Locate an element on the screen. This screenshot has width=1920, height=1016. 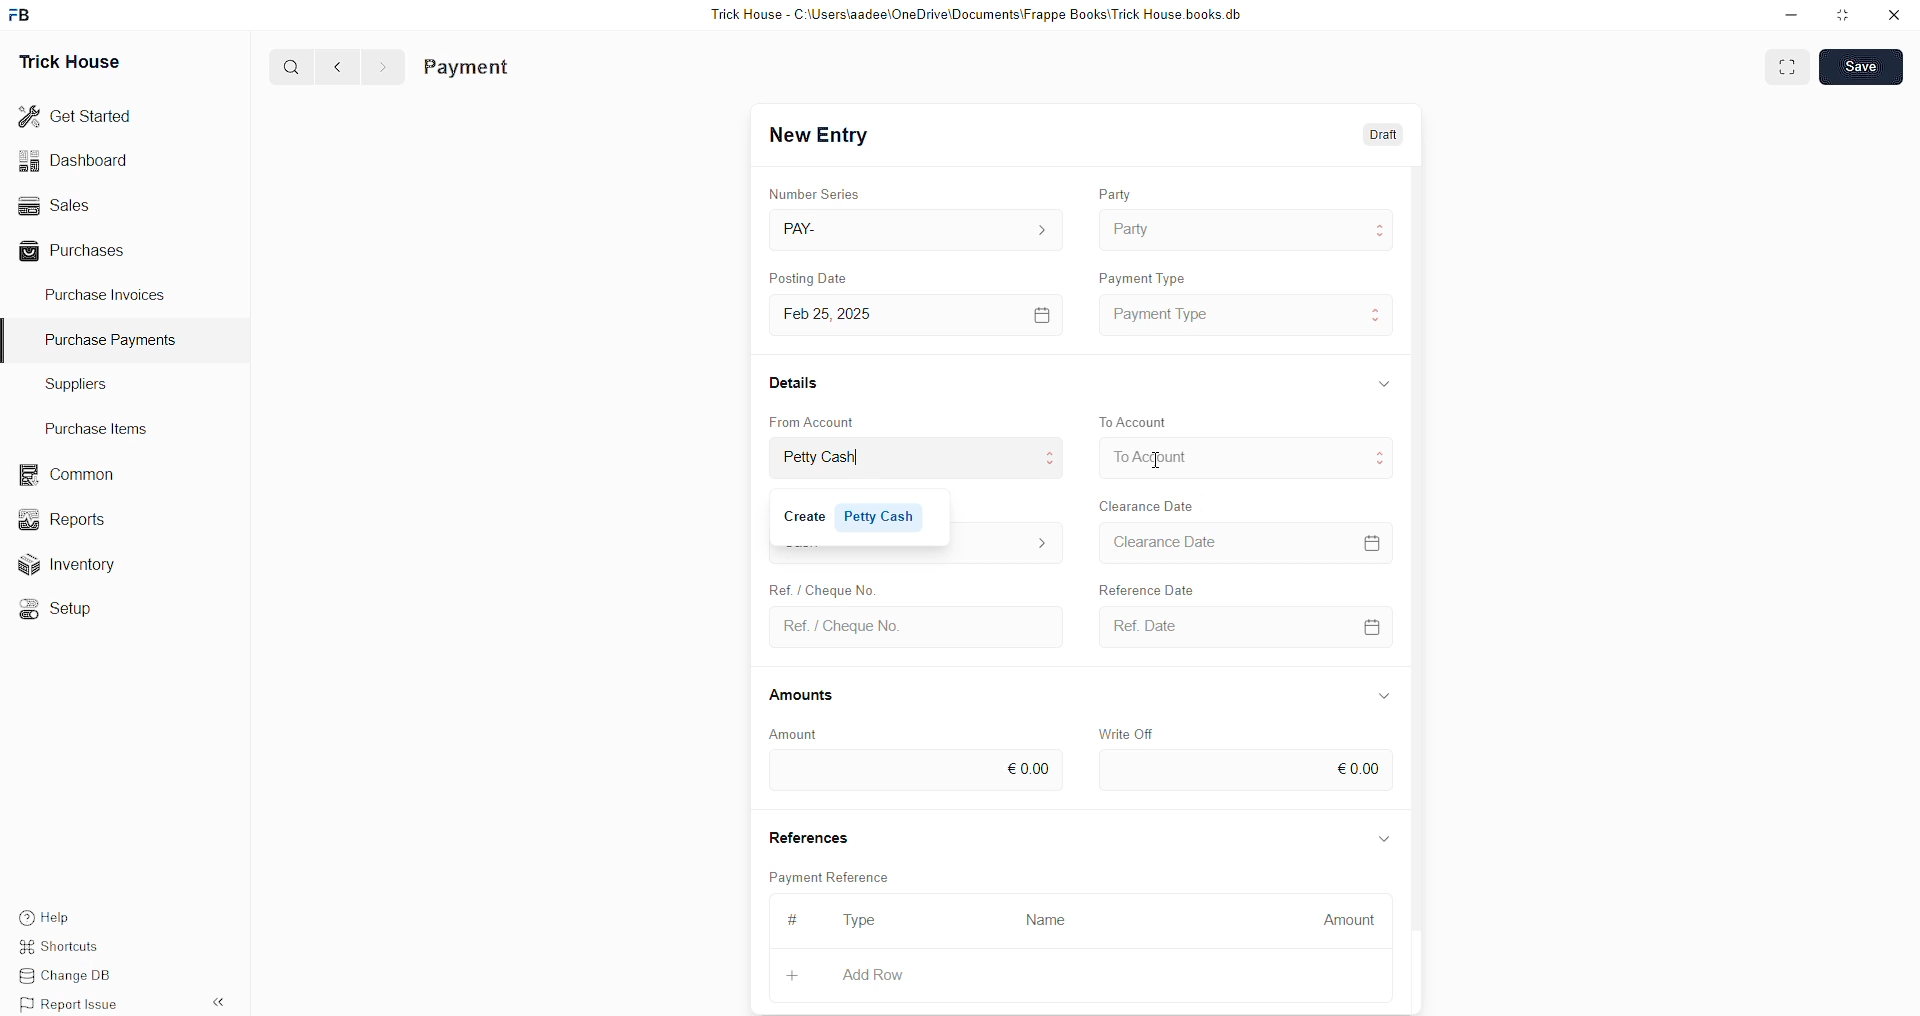
[=] is located at coordinates (1043, 314).